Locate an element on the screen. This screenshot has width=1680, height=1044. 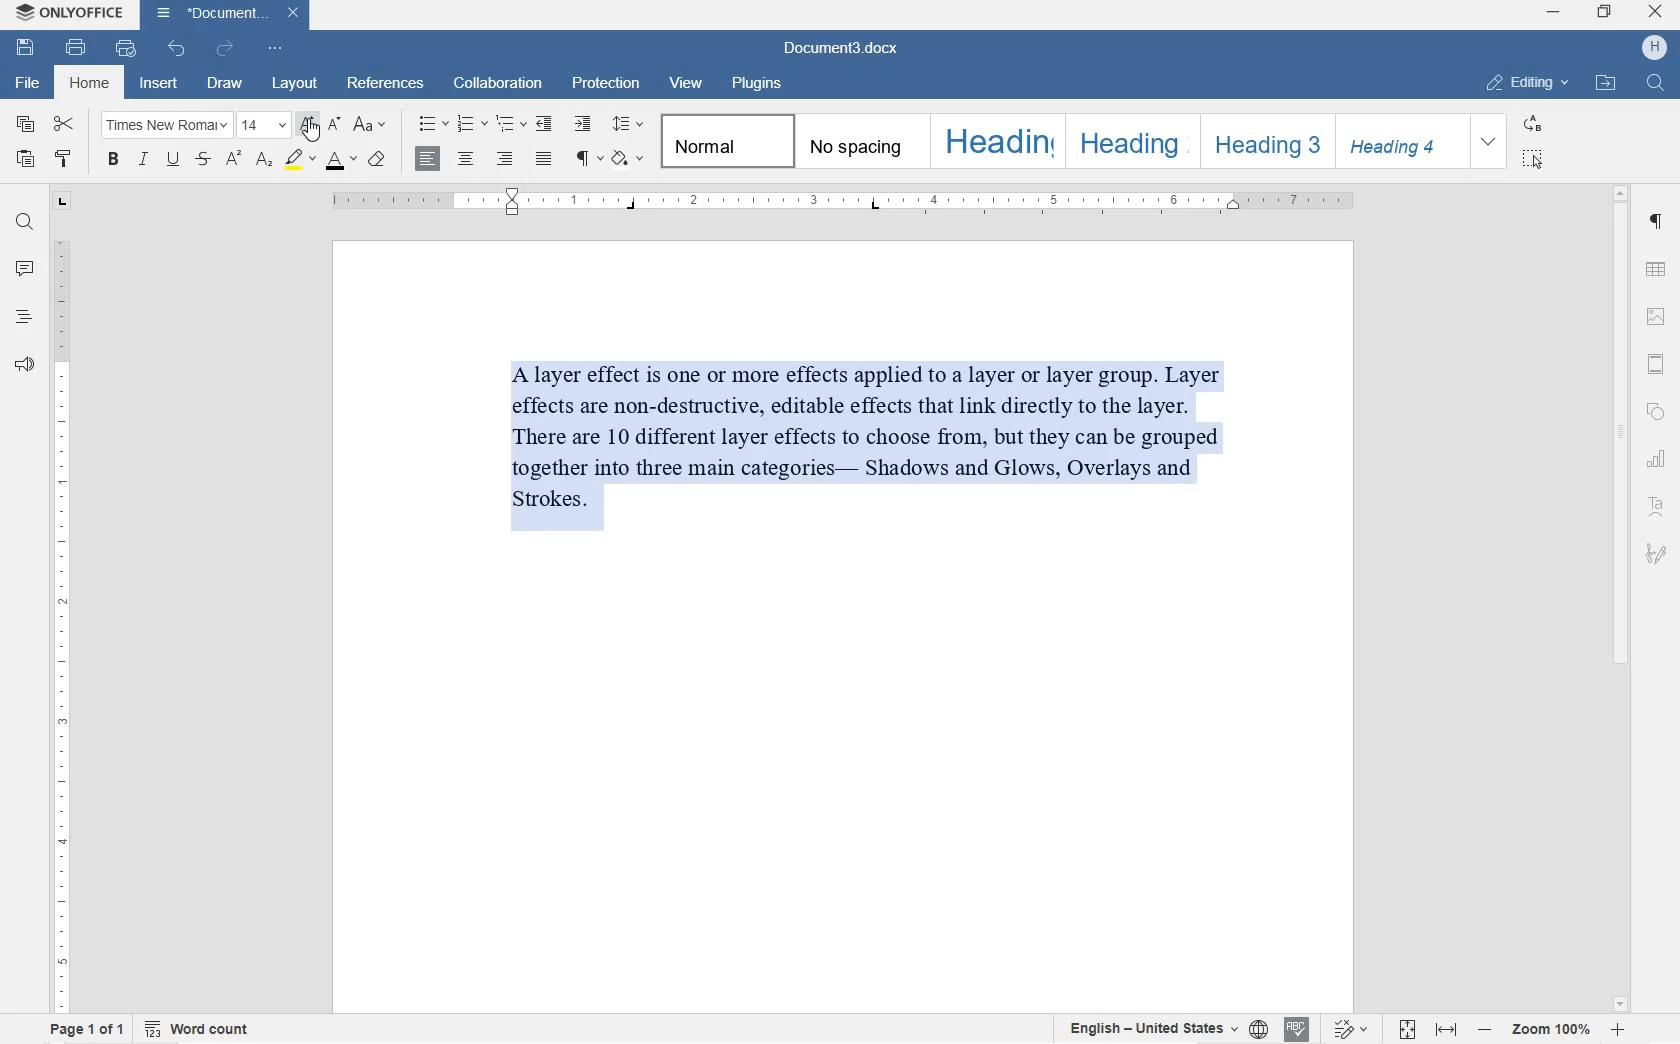
insert is located at coordinates (160, 82).